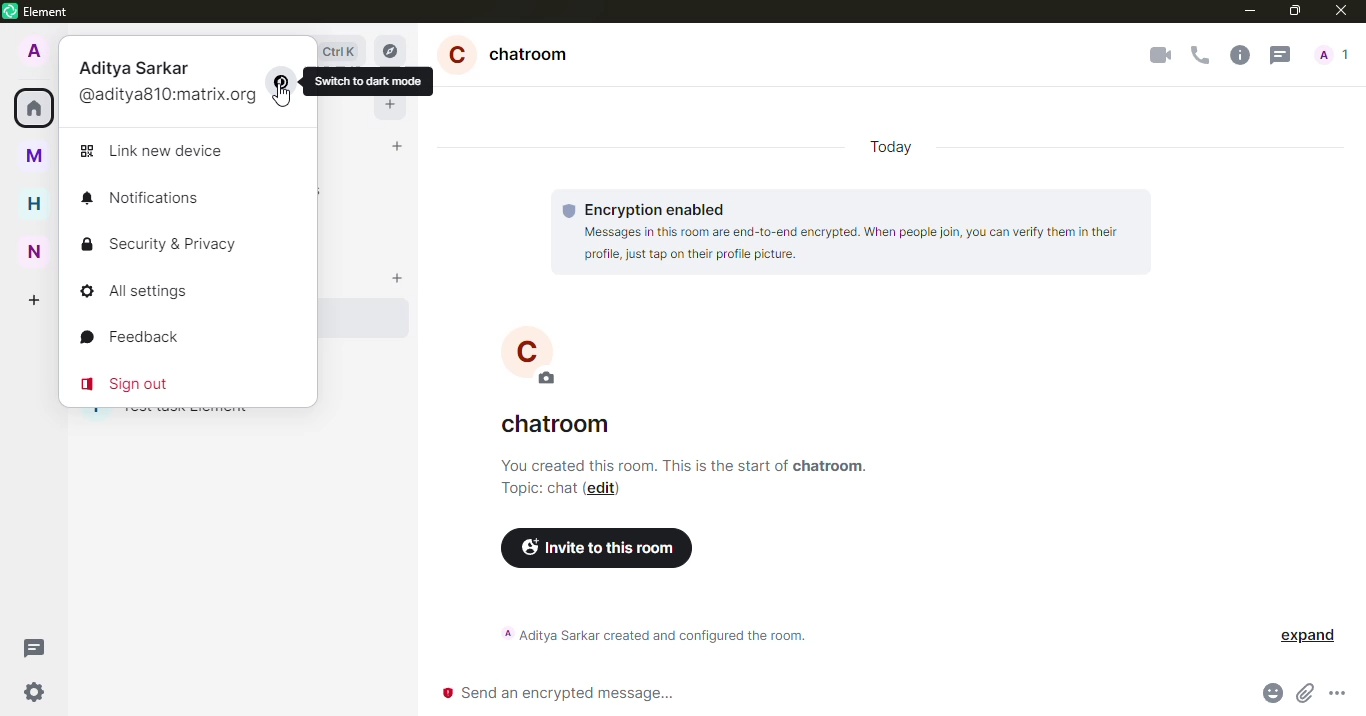 The width and height of the screenshot is (1366, 716). Describe the element at coordinates (557, 692) in the screenshot. I see `send encrypted message` at that location.